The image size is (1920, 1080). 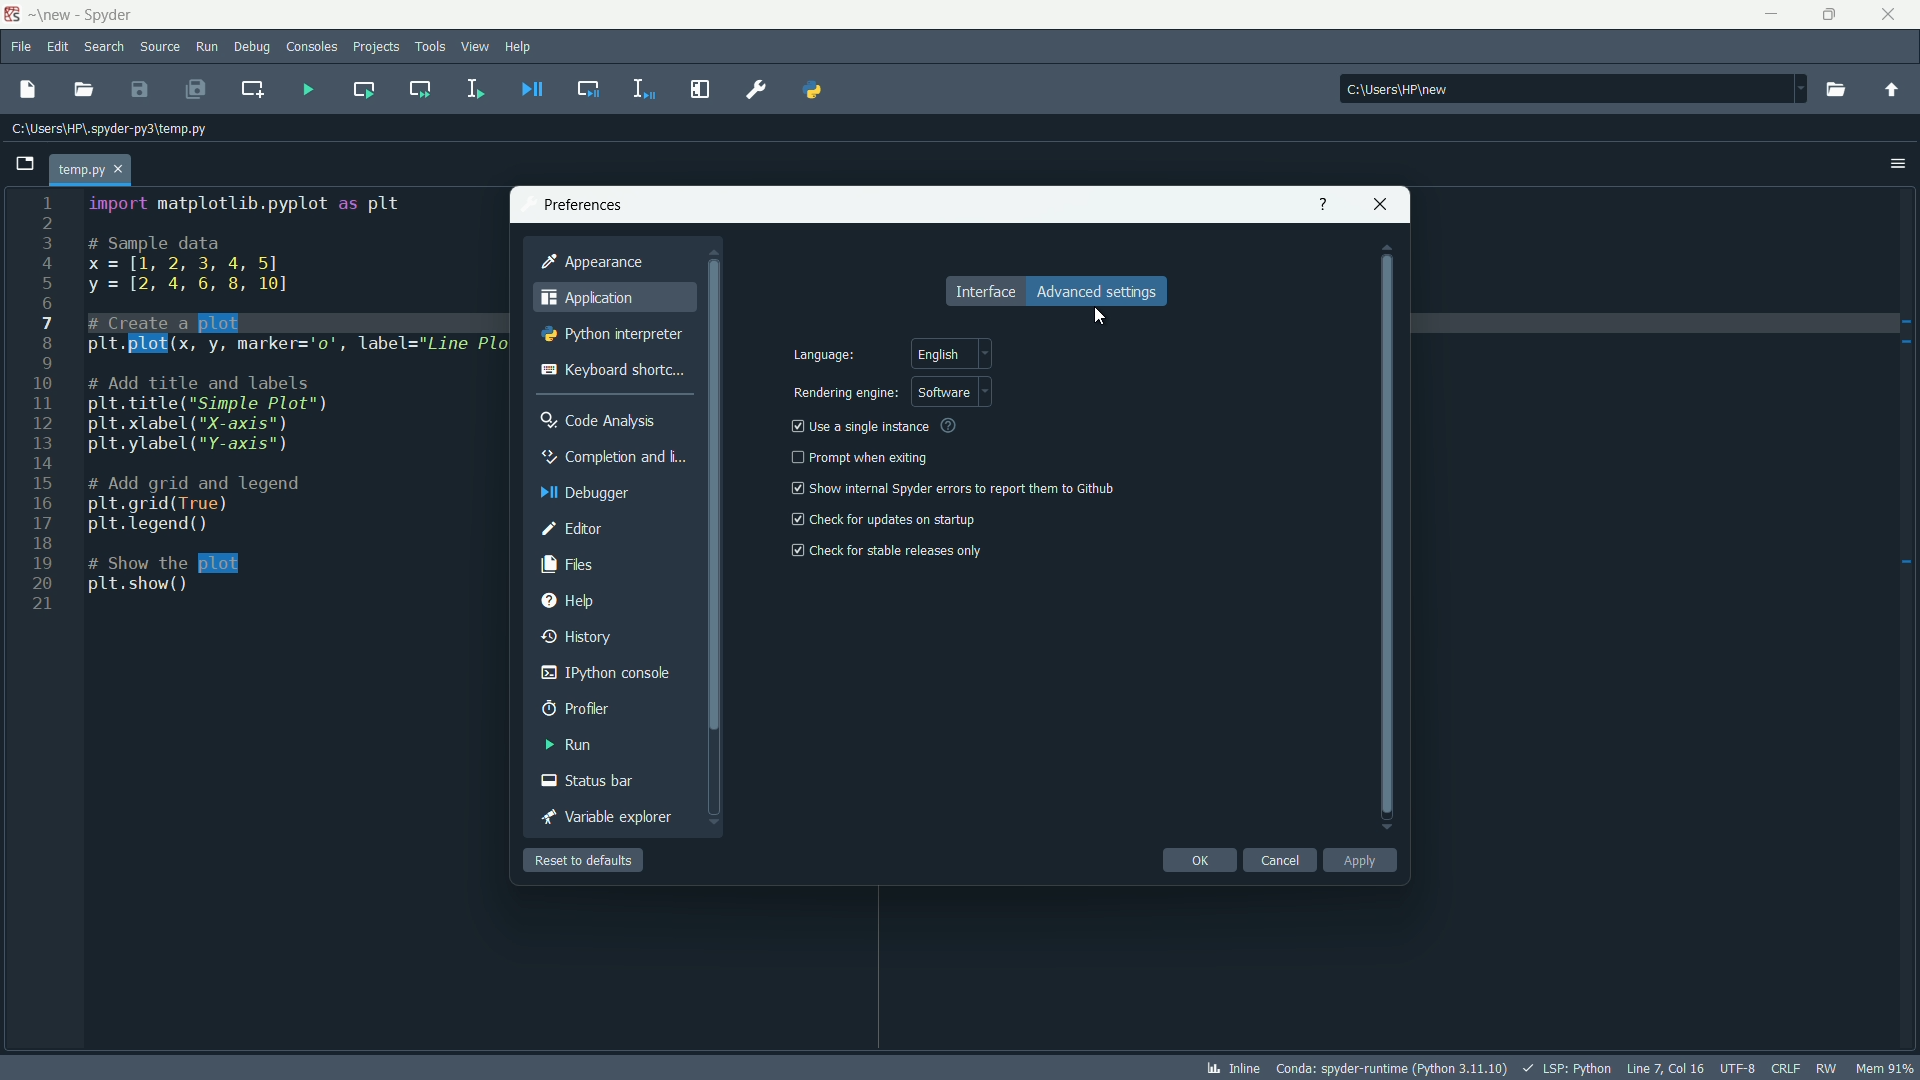 What do you see at coordinates (1741, 1068) in the screenshot?
I see `file encoding` at bounding box center [1741, 1068].